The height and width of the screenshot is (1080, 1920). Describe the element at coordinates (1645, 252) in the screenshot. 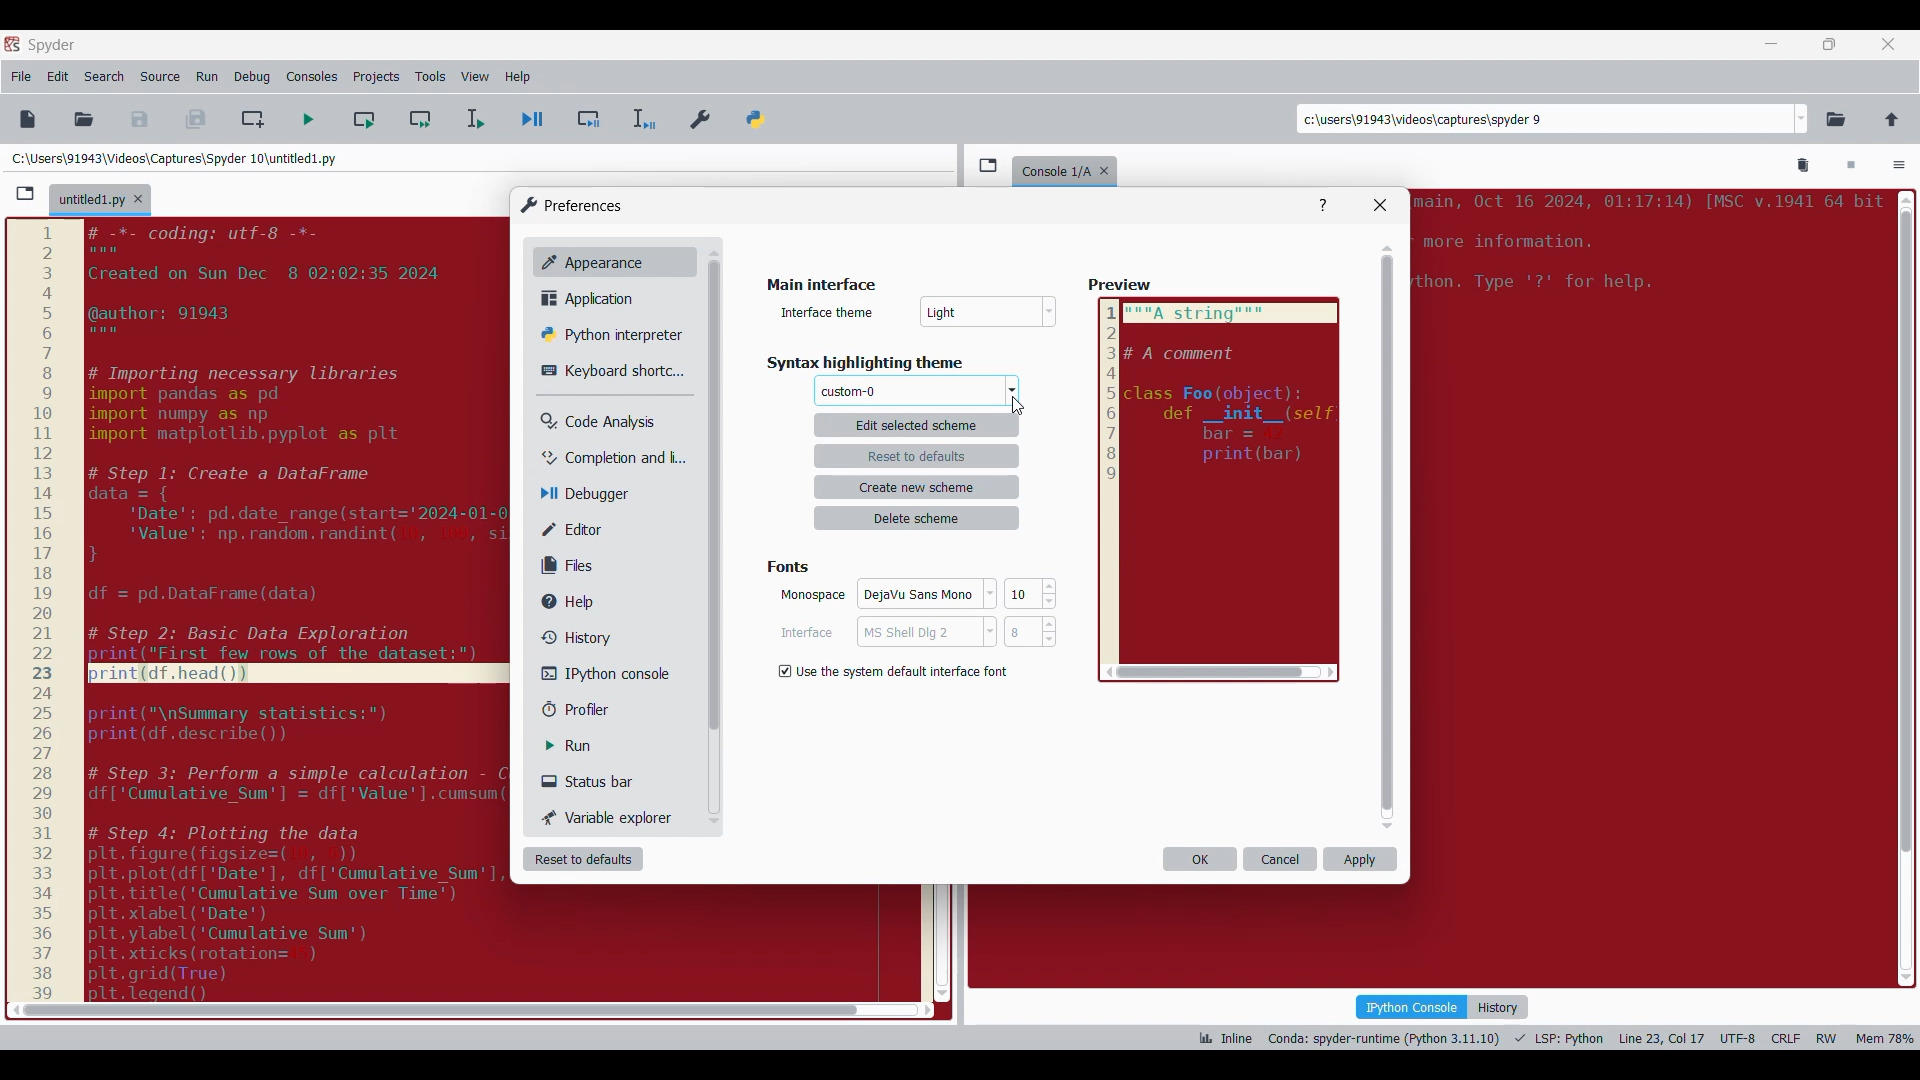

I see `code` at that location.